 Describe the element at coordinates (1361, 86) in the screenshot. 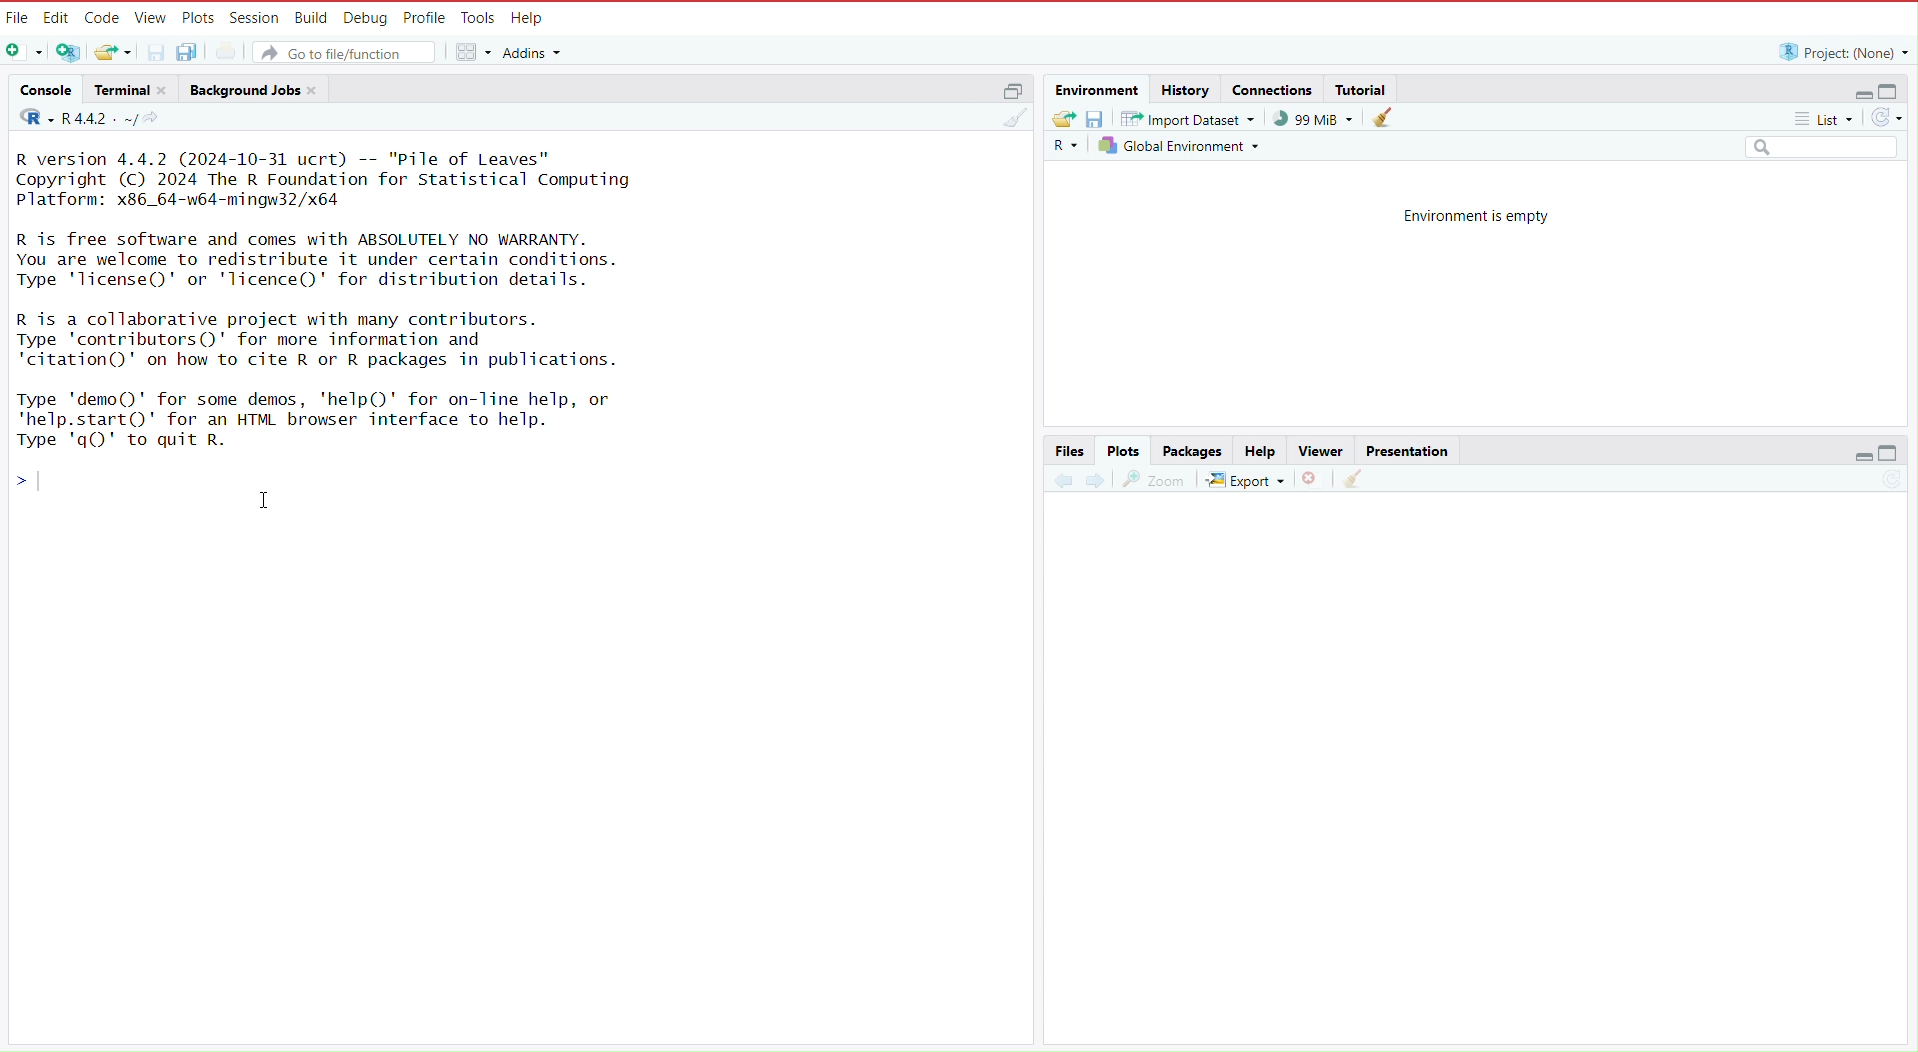

I see `tutorial` at that location.